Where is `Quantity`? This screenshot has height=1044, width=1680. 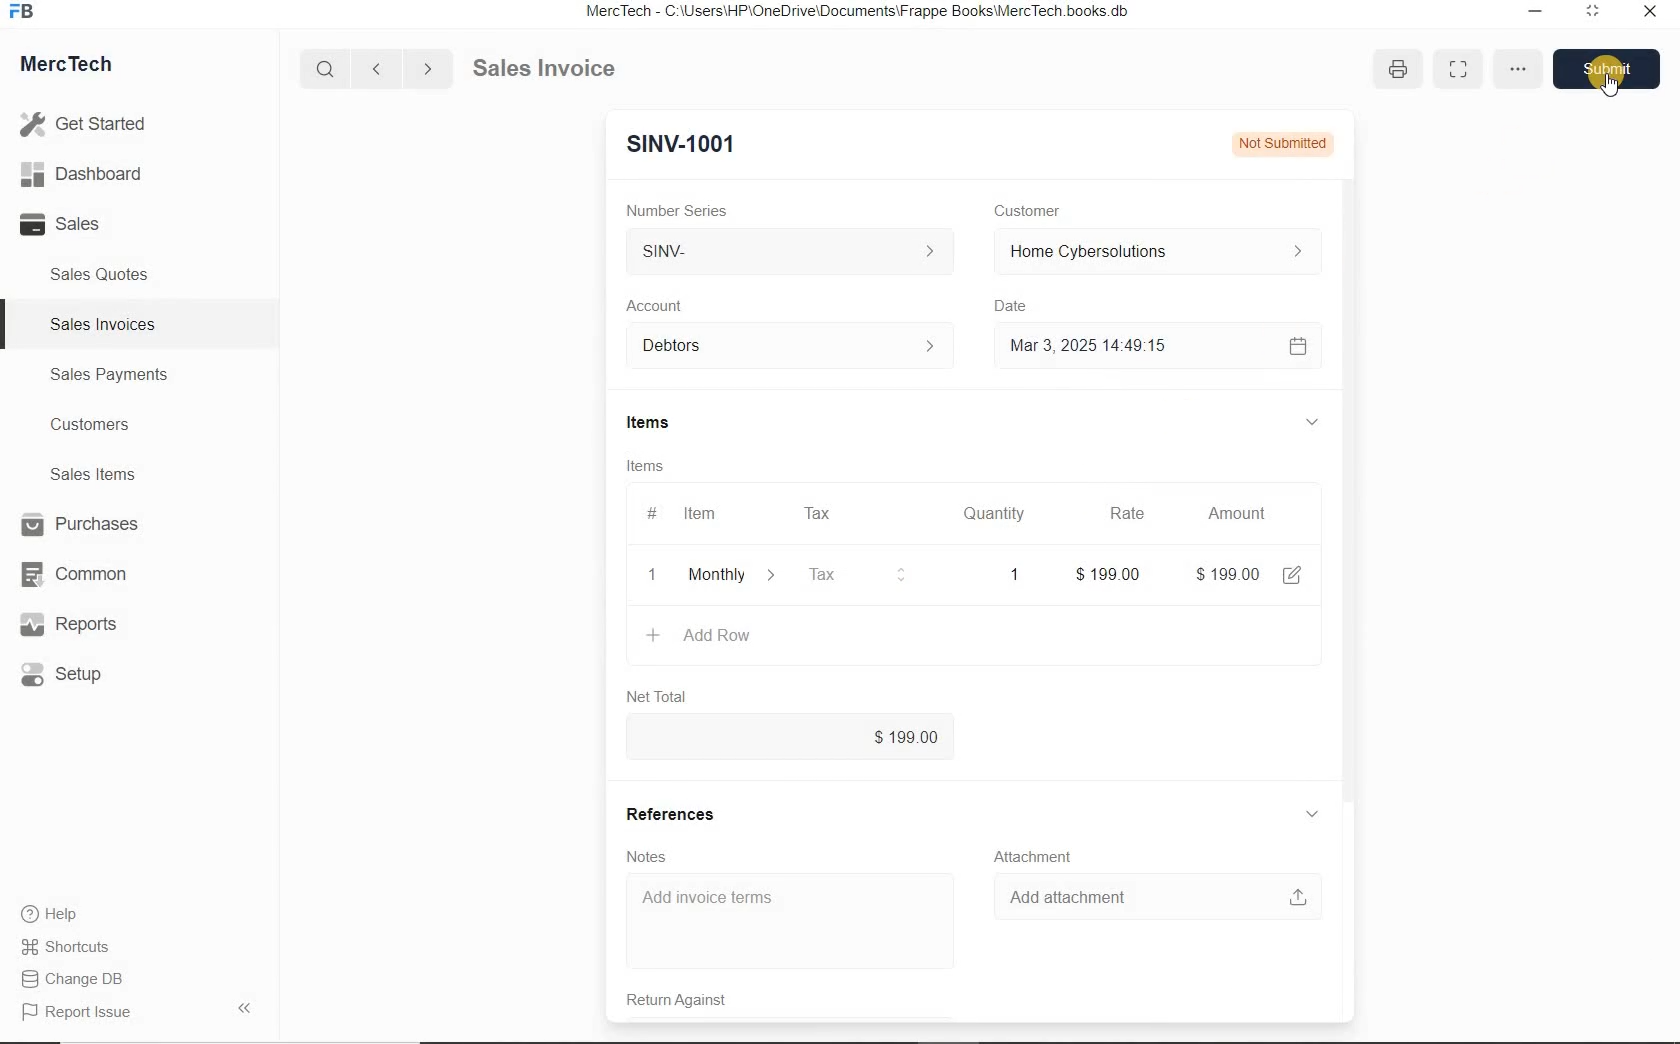
Quantity is located at coordinates (989, 517).